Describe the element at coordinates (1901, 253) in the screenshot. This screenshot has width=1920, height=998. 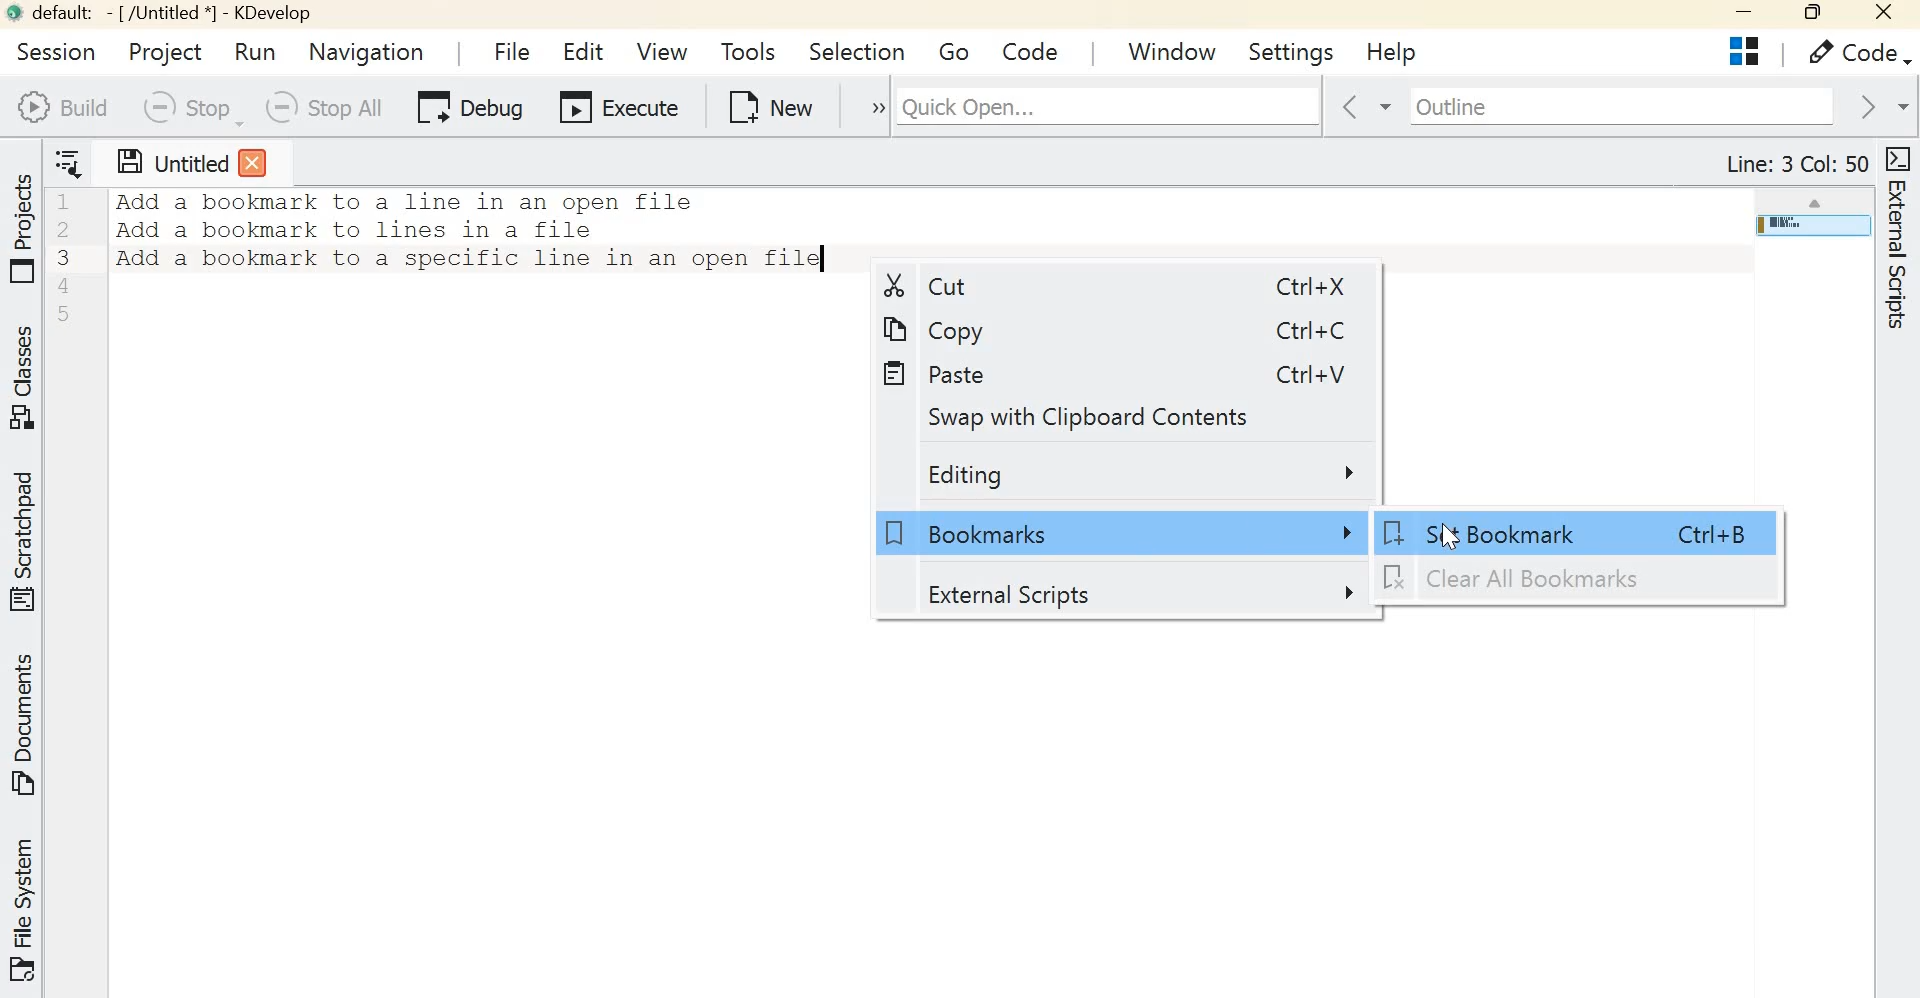
I see `External scripts` at that location.